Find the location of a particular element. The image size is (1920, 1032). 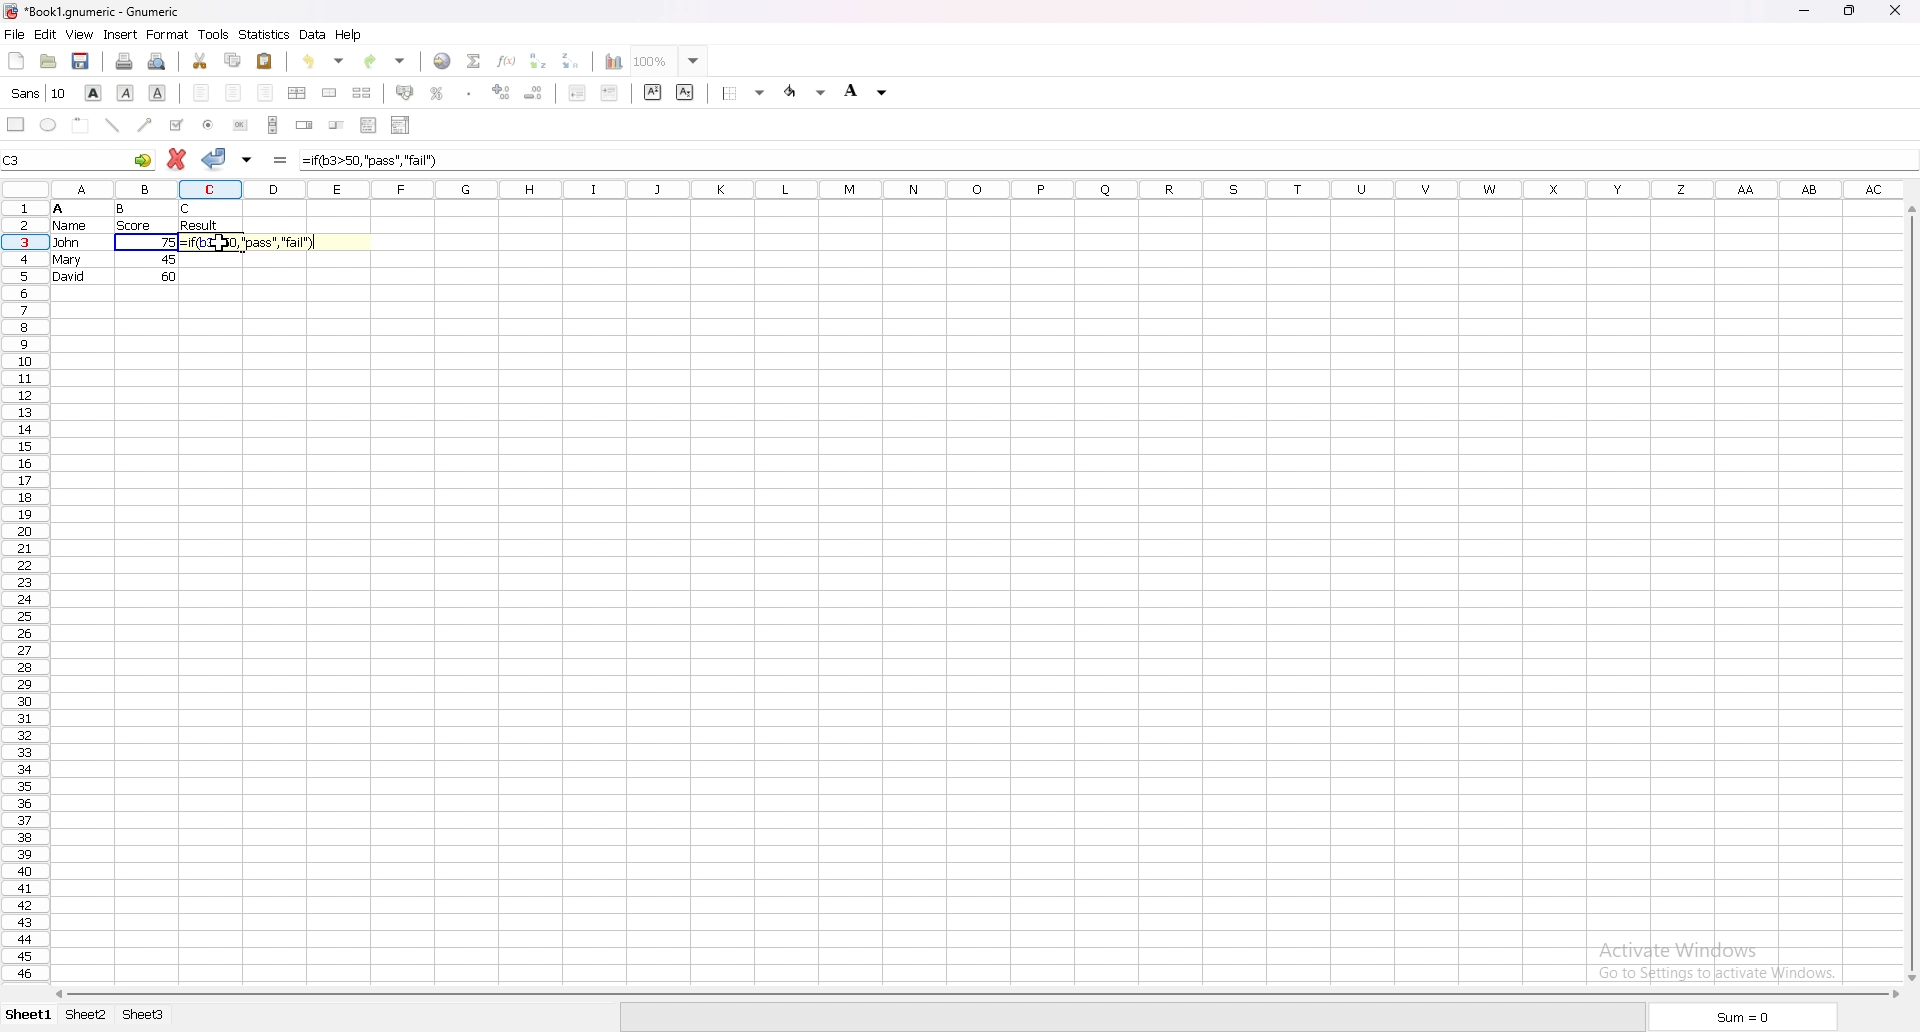

john is located at coordinates (66, 242).